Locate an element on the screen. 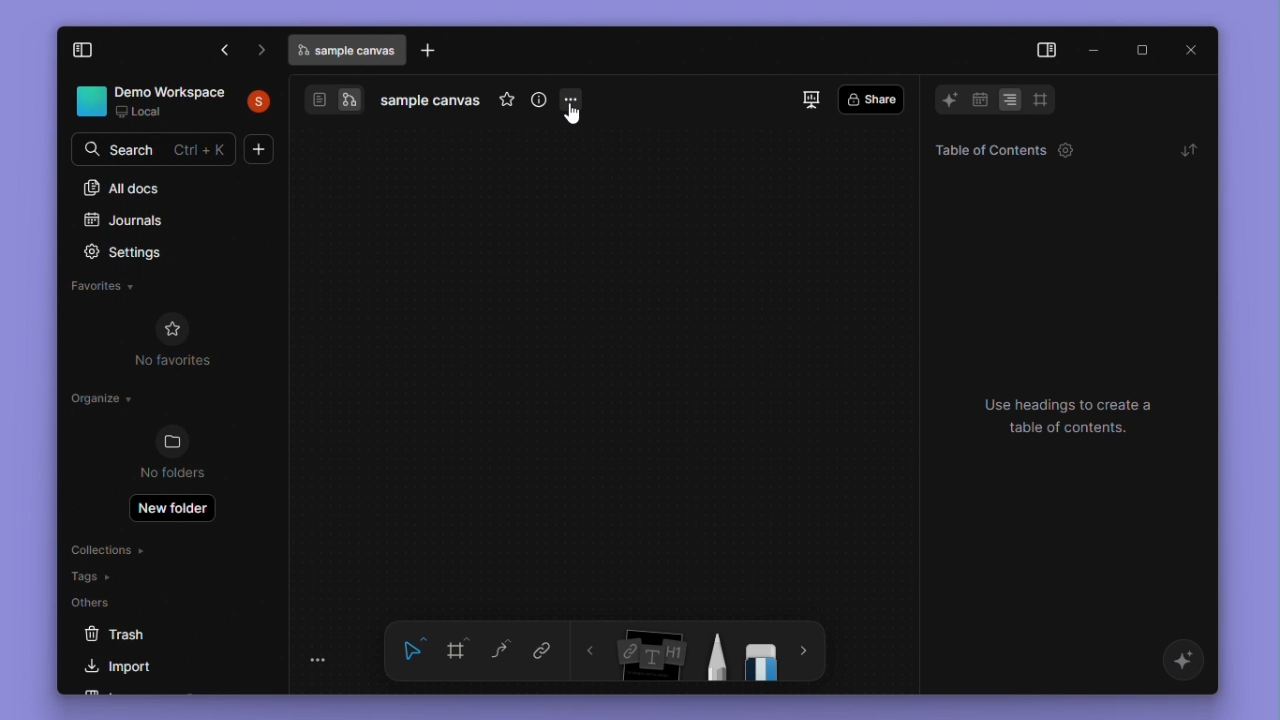 This screenshot has height=720, width=1280. file name is located at coordinates (432, 102).